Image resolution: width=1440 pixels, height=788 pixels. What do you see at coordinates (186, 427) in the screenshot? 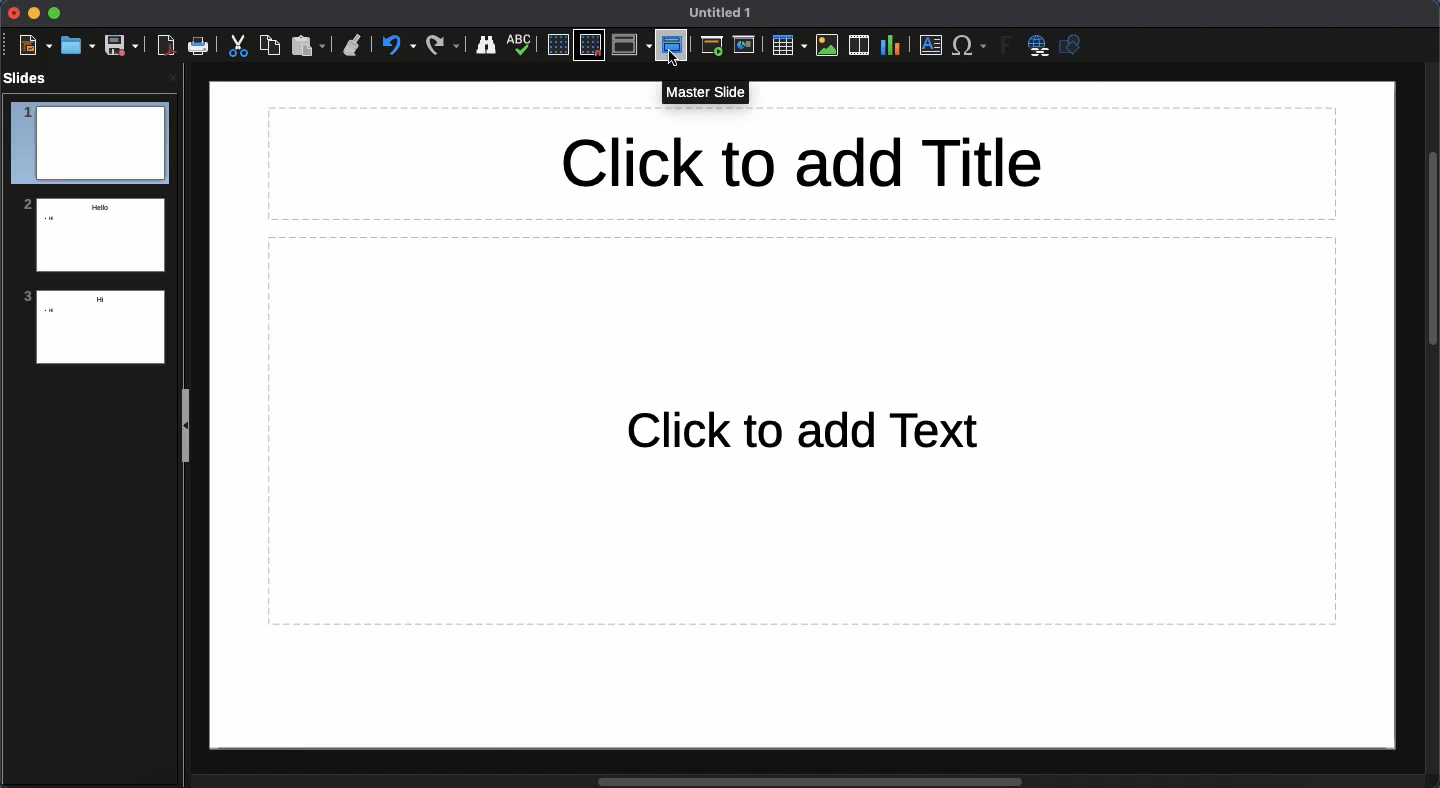
I see `Slide panel` at bounding box center [186, 427].